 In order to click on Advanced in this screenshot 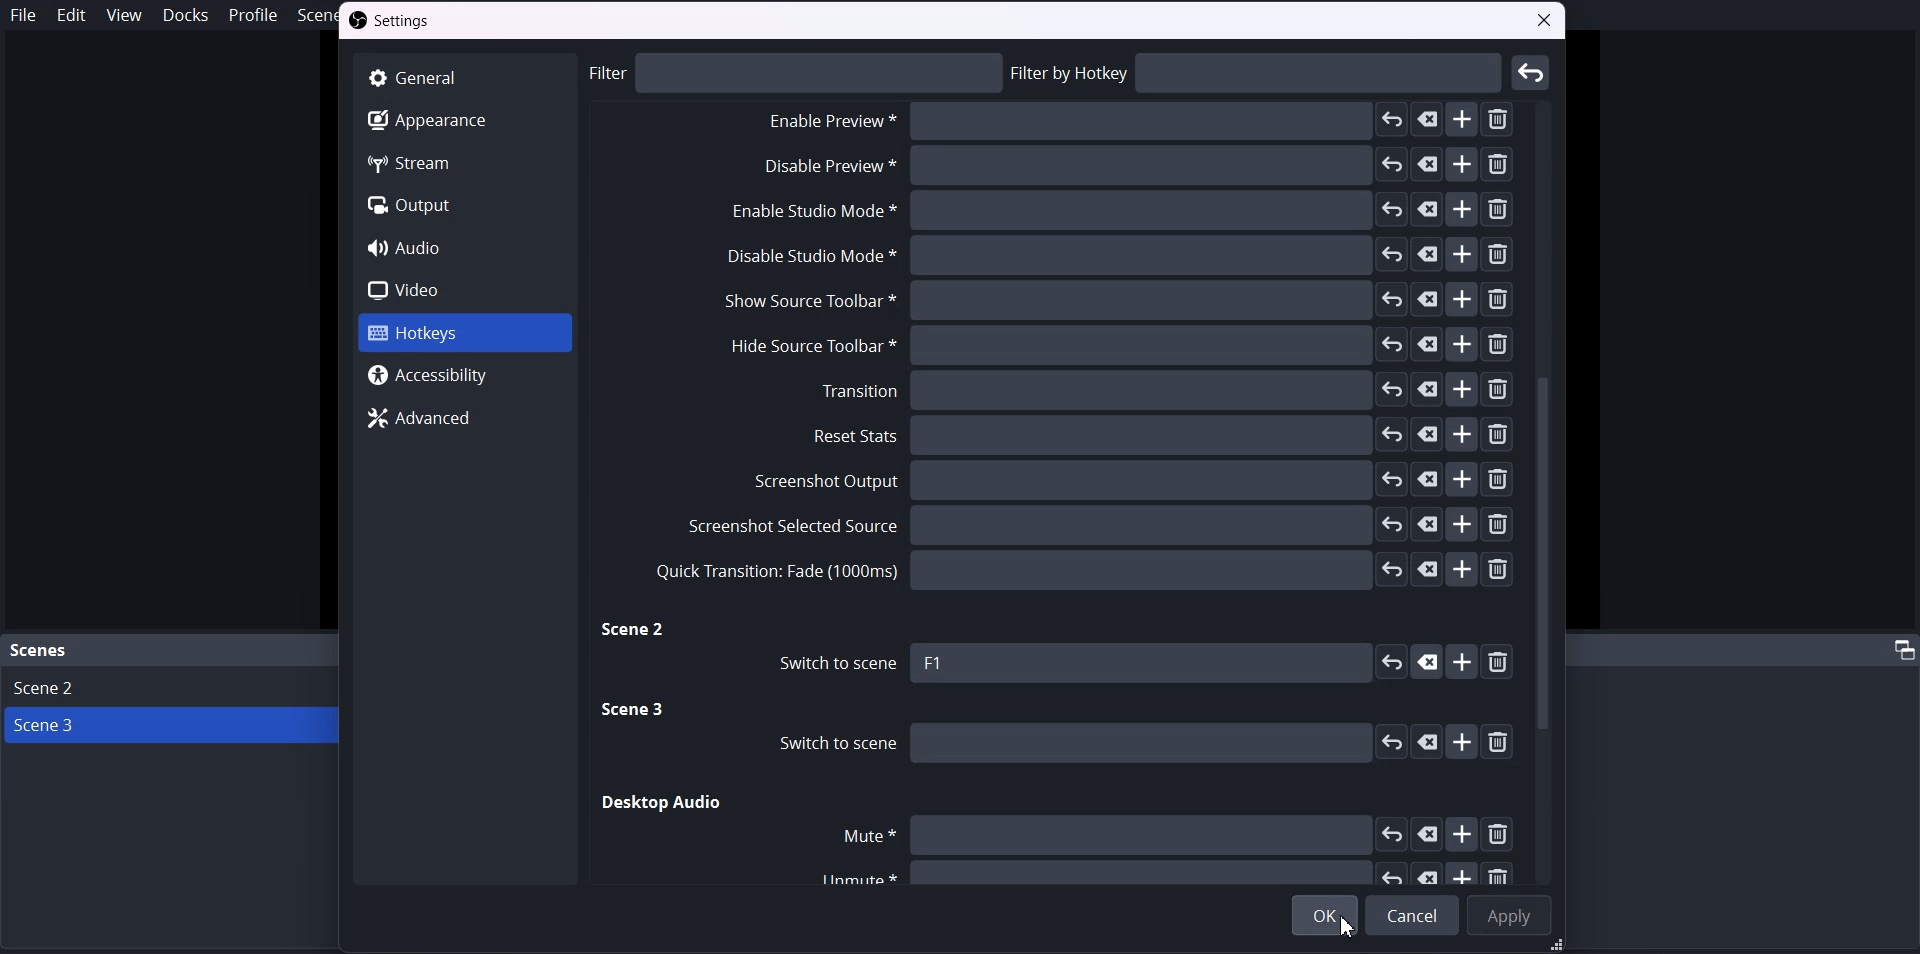, I will do `click(467, 416)`.